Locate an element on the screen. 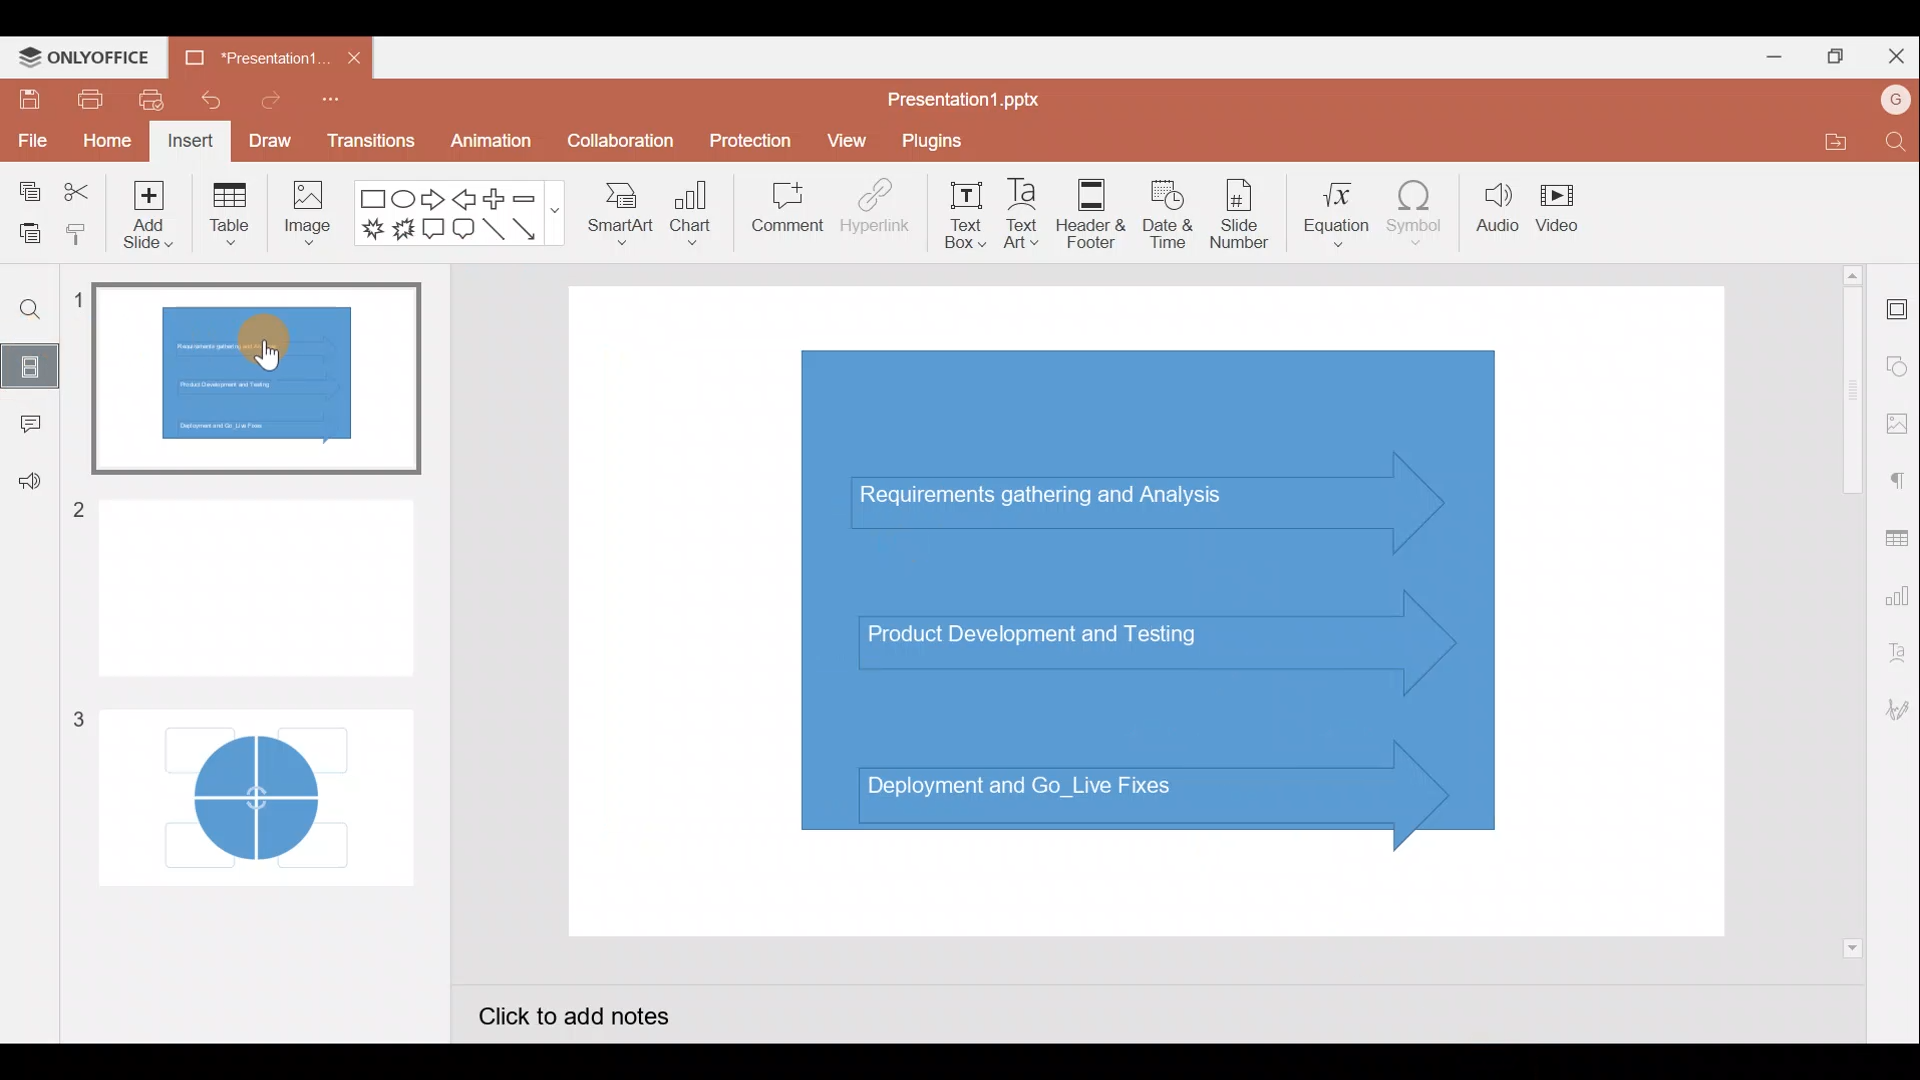 This screenshot has width=1920, height=1080. Shape settings is located at coordinates (1897, 359).